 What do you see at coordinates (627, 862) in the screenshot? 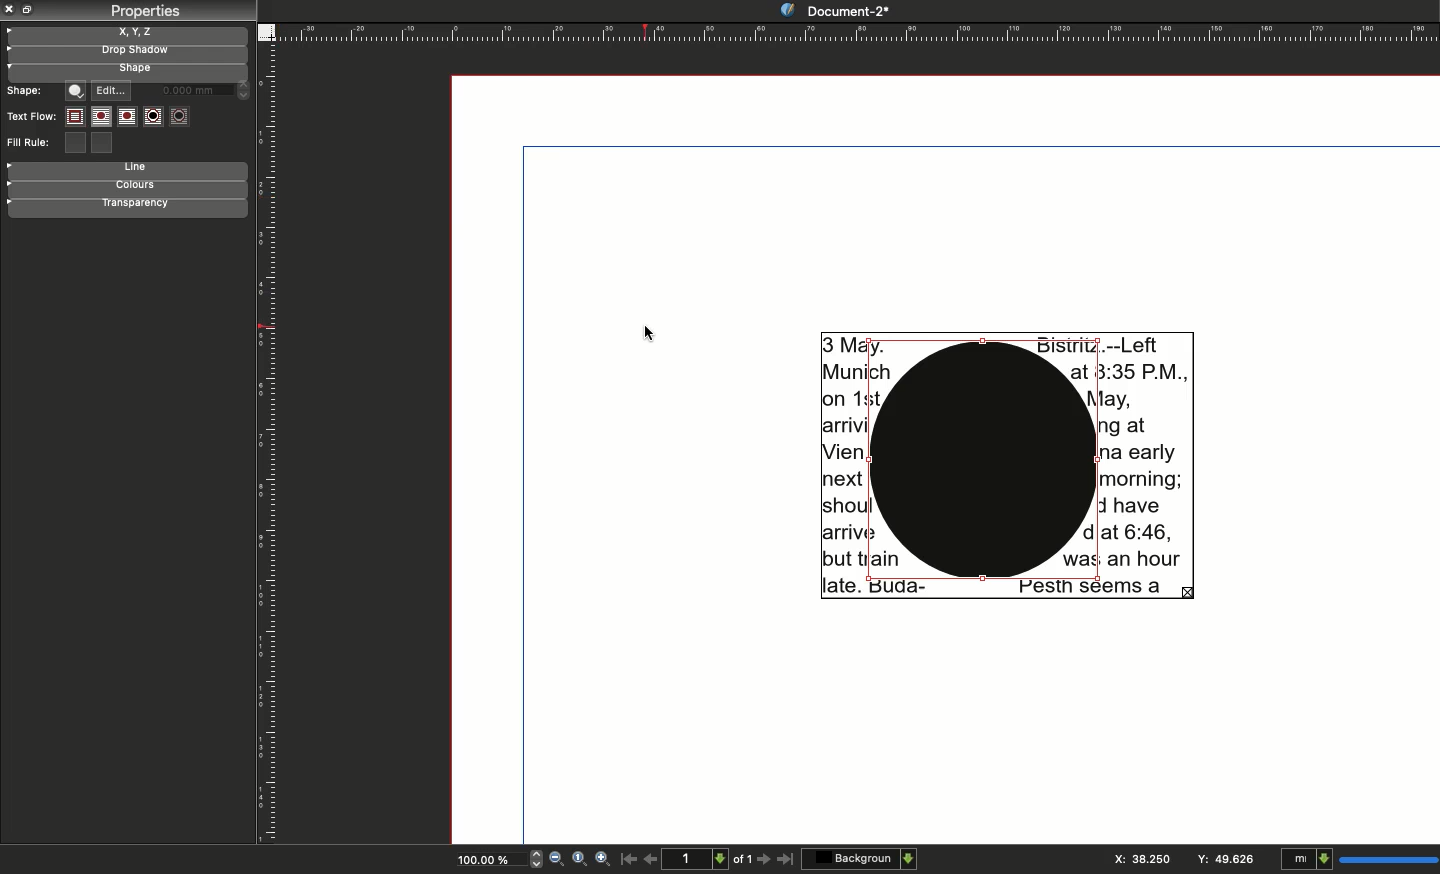
I see `First page` at bounding box center [627, 862].